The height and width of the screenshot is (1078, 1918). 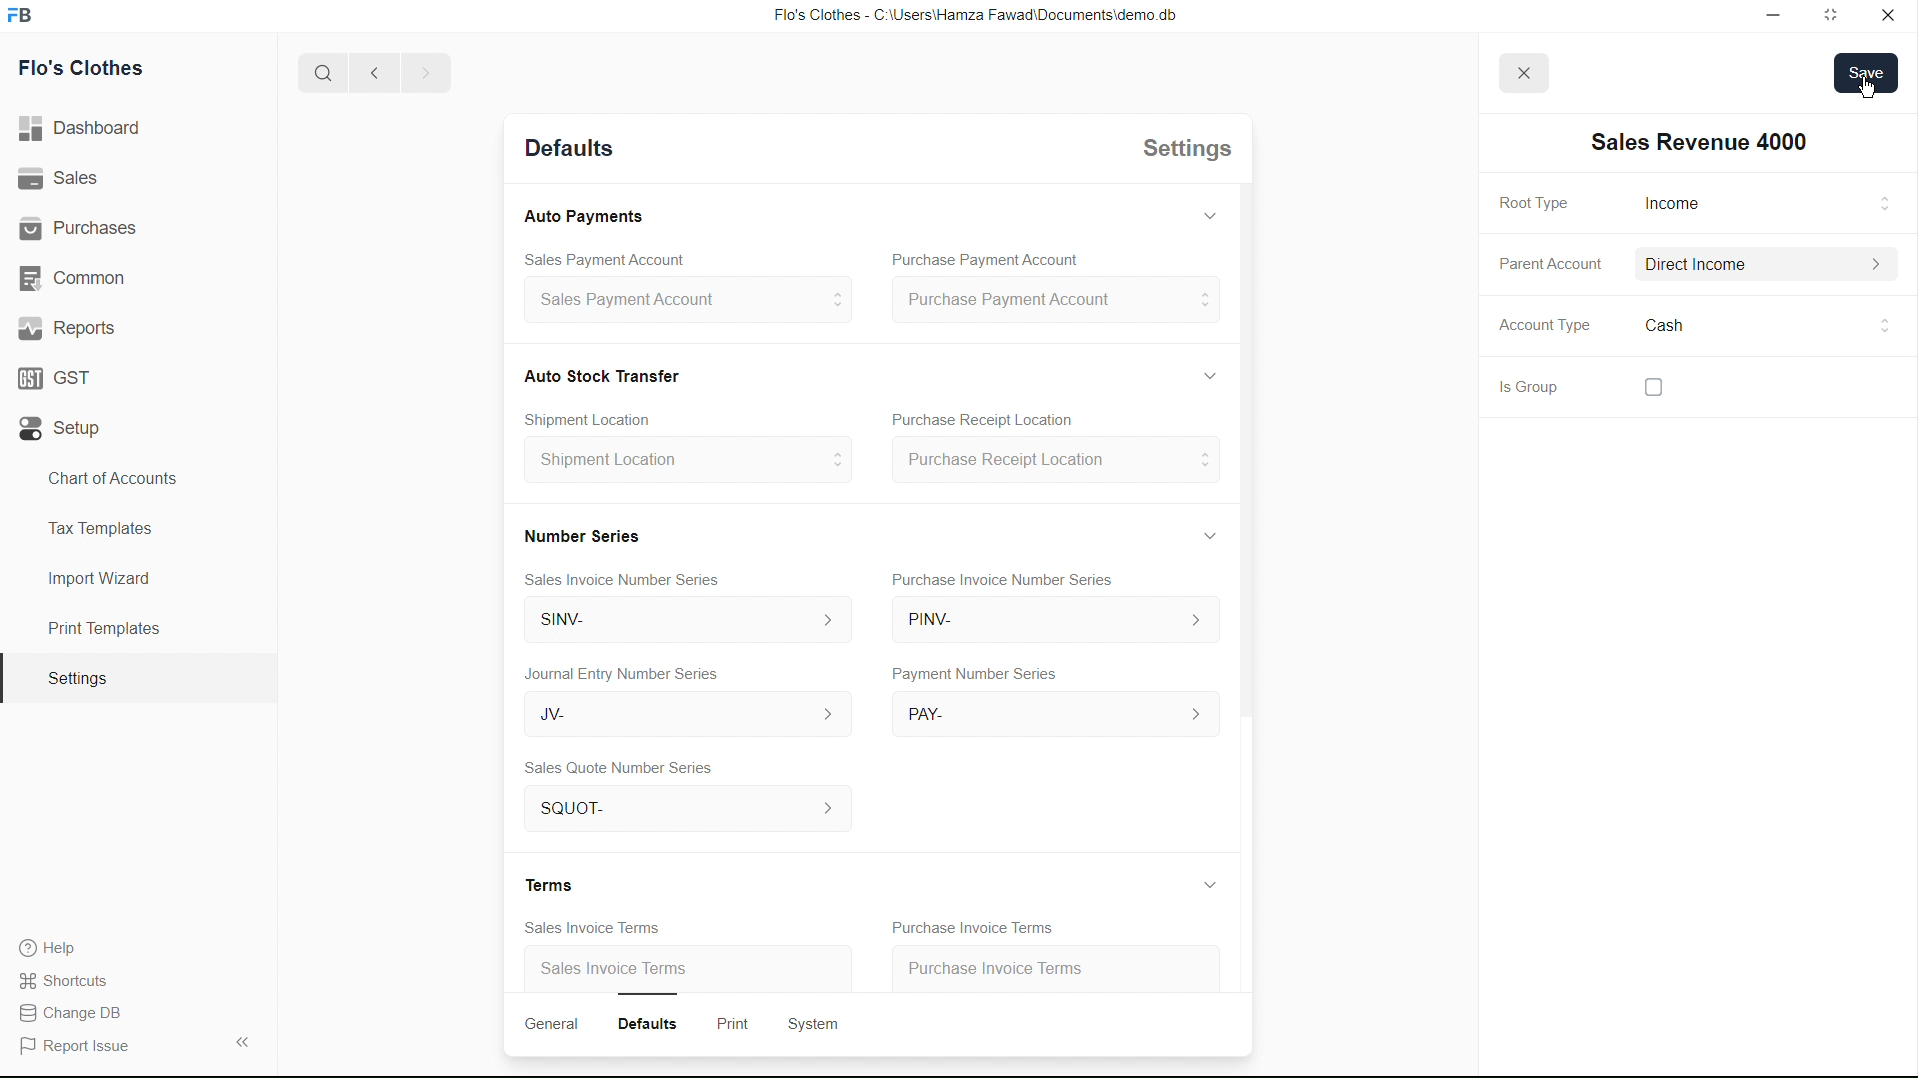 What do you see at coordinates (63, 179) in the screenshot?
I see `Sales` at bounding box center [63, 179].